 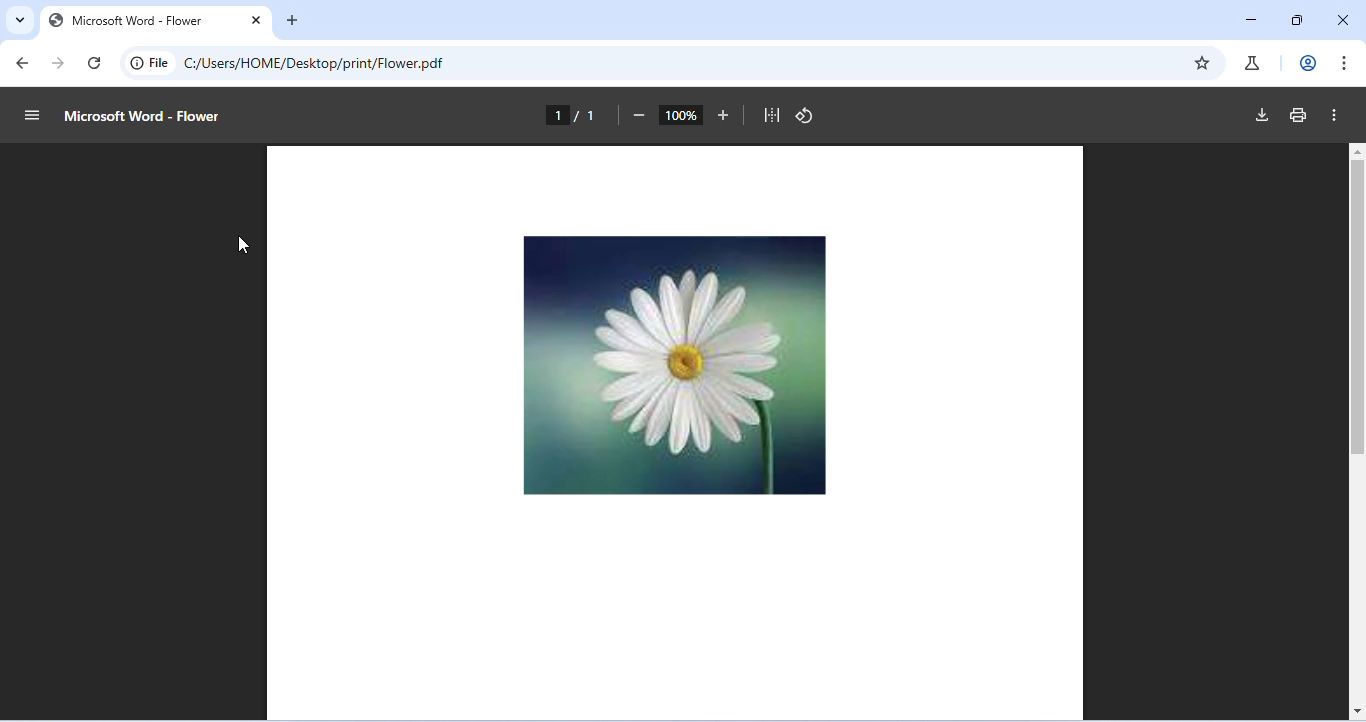 I want to click on minimize, so click(x=1253, y=19).